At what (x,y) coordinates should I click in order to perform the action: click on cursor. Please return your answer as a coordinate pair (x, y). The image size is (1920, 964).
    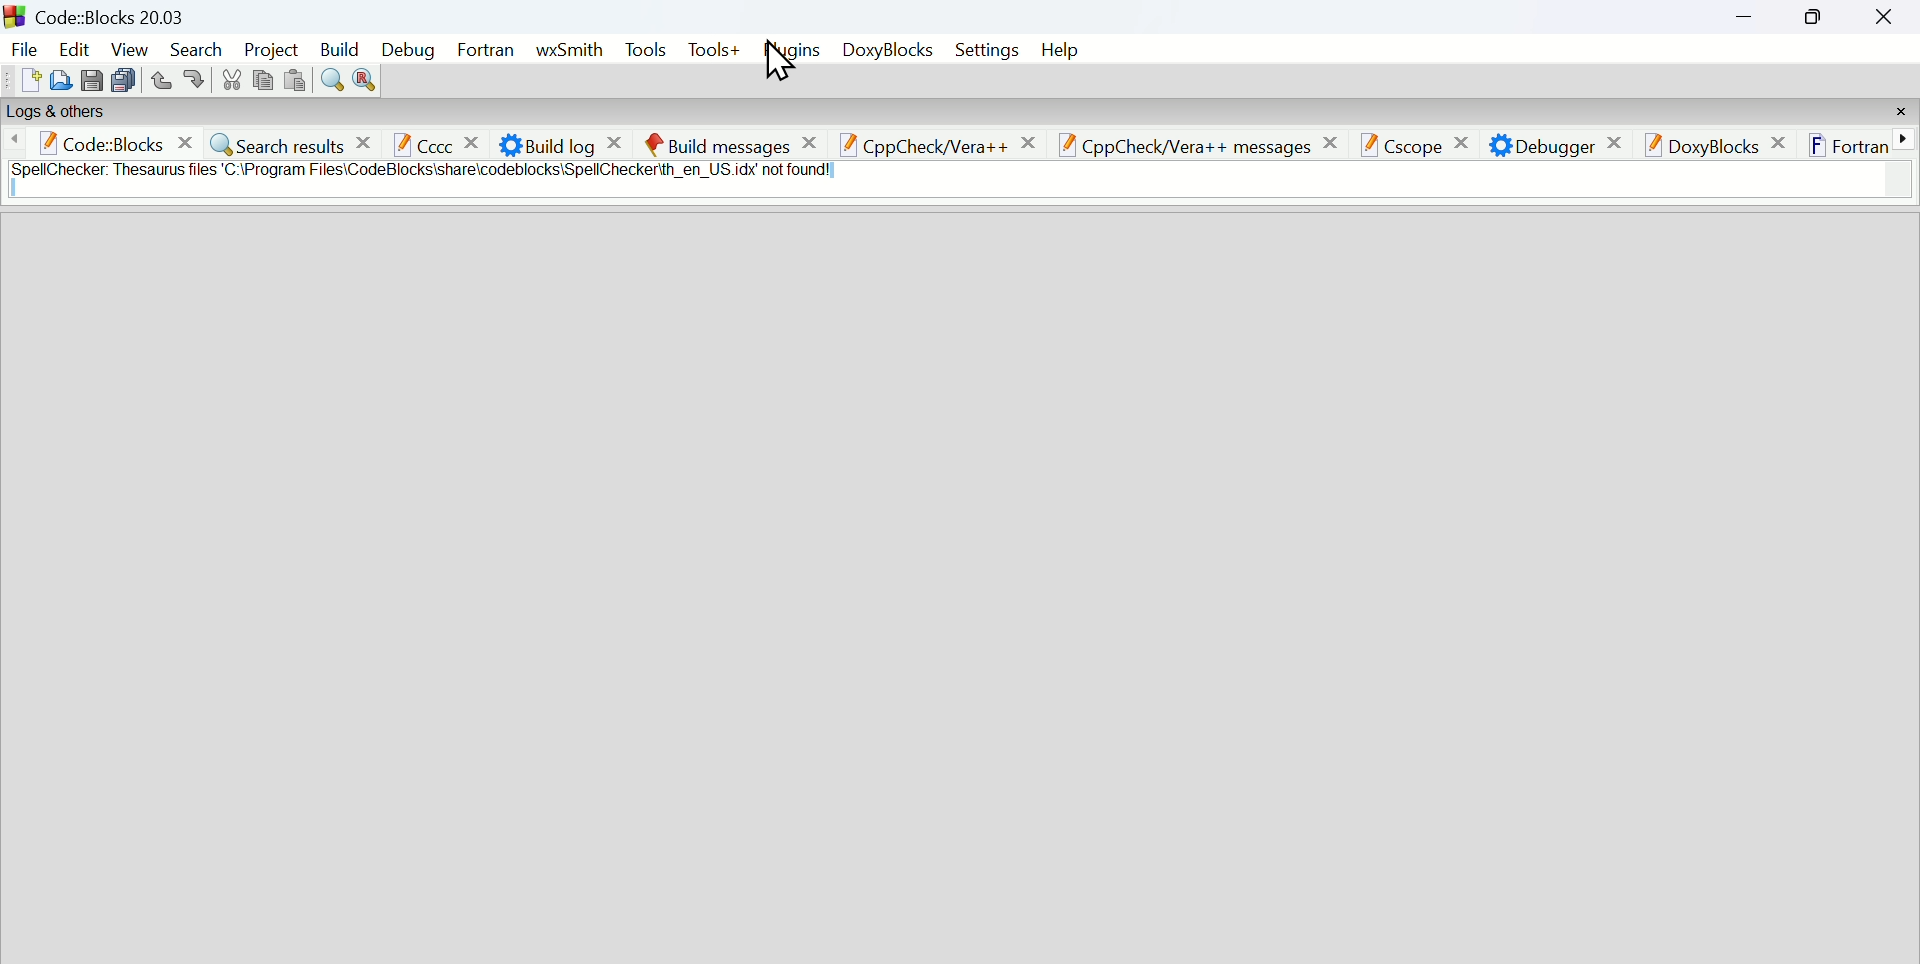
    Looking at the image, I should click on (781, 61).